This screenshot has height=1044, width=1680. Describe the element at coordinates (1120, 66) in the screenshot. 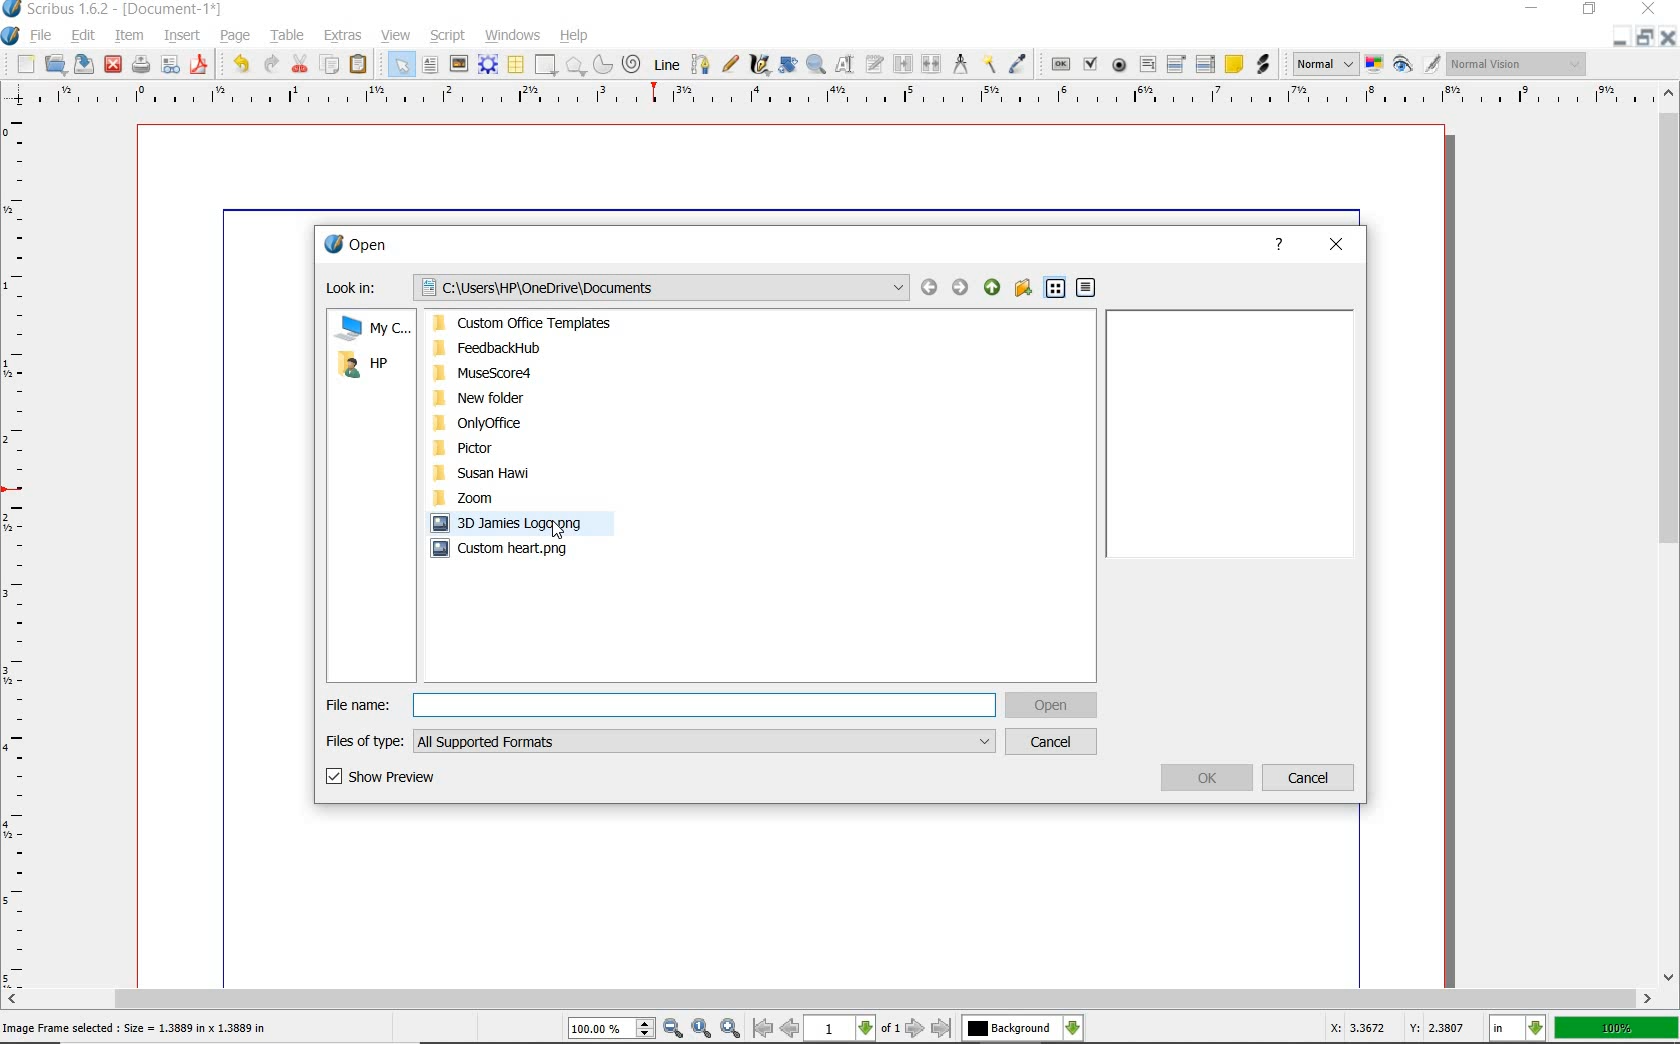

I see `pdf radio button` at that location.